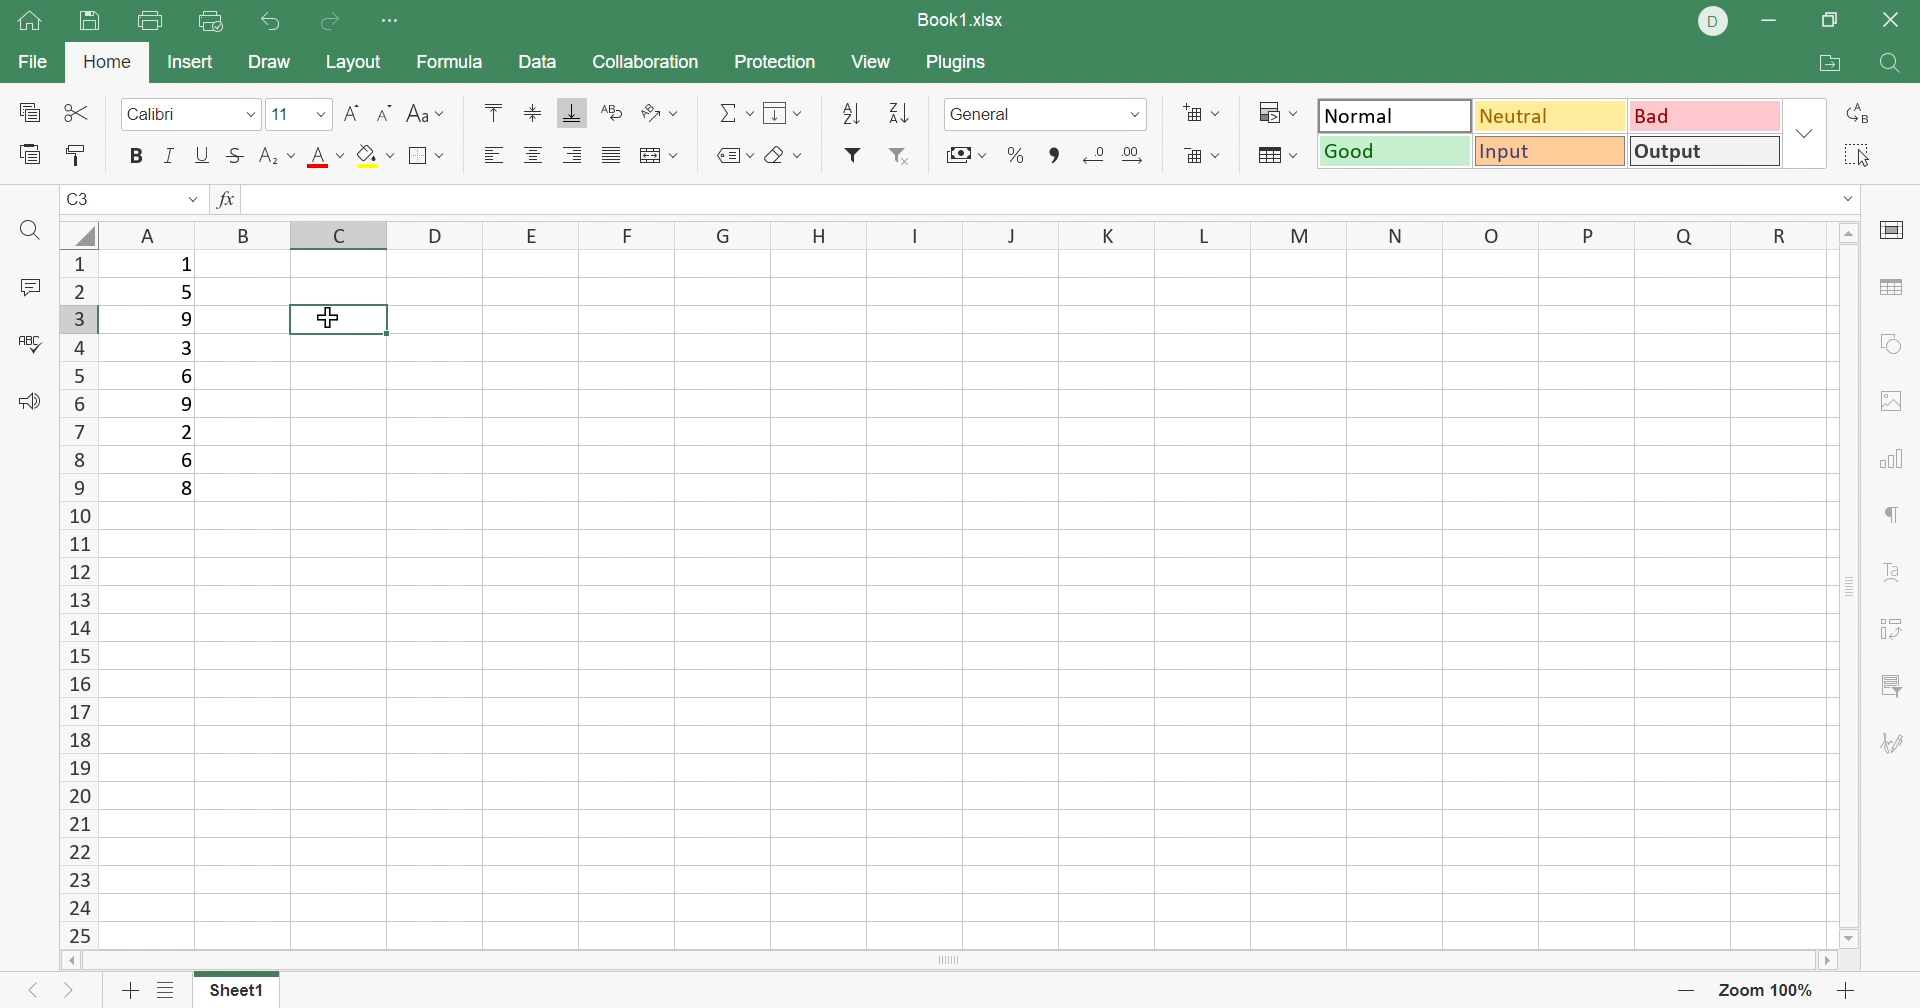  What do you see at coordinates (1889, 514) in the screenshot?
I see `paragraph settings` at bounding box center [1889, 514].